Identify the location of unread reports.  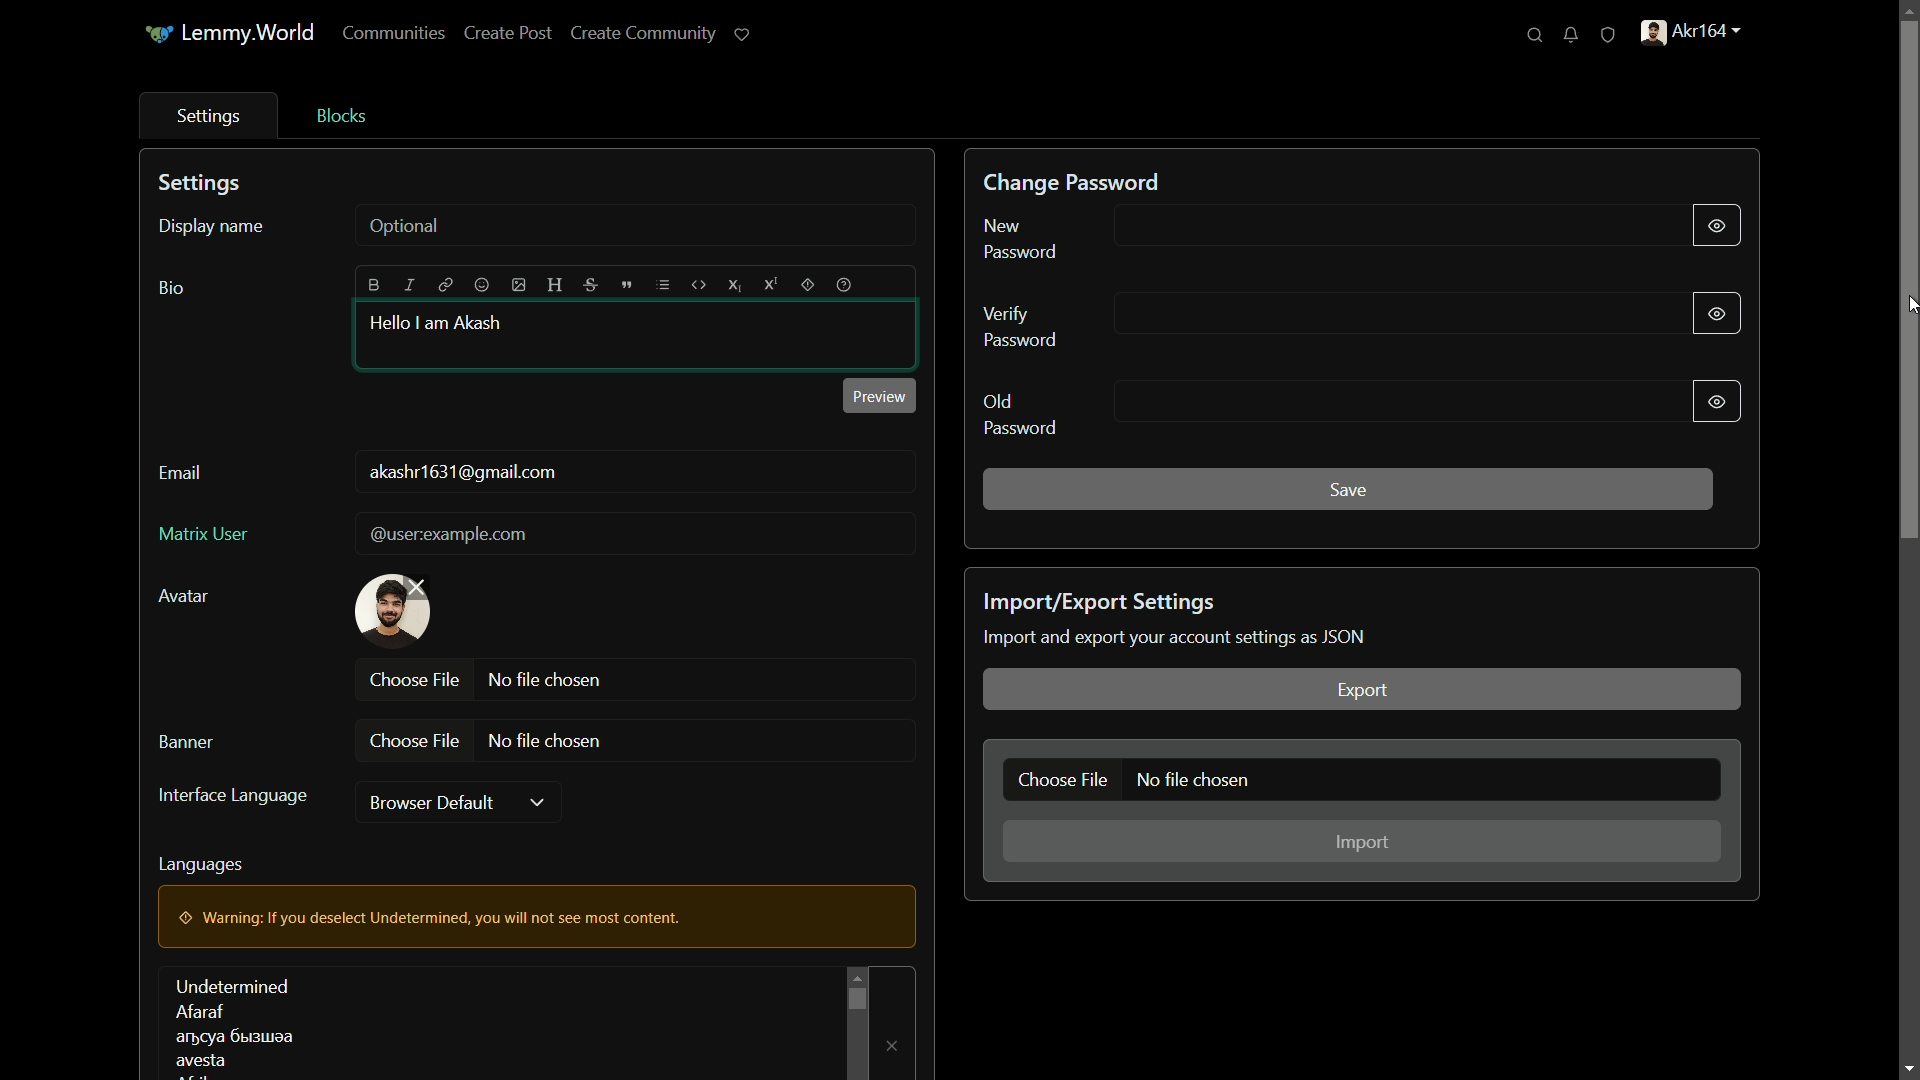
(1608, 34).